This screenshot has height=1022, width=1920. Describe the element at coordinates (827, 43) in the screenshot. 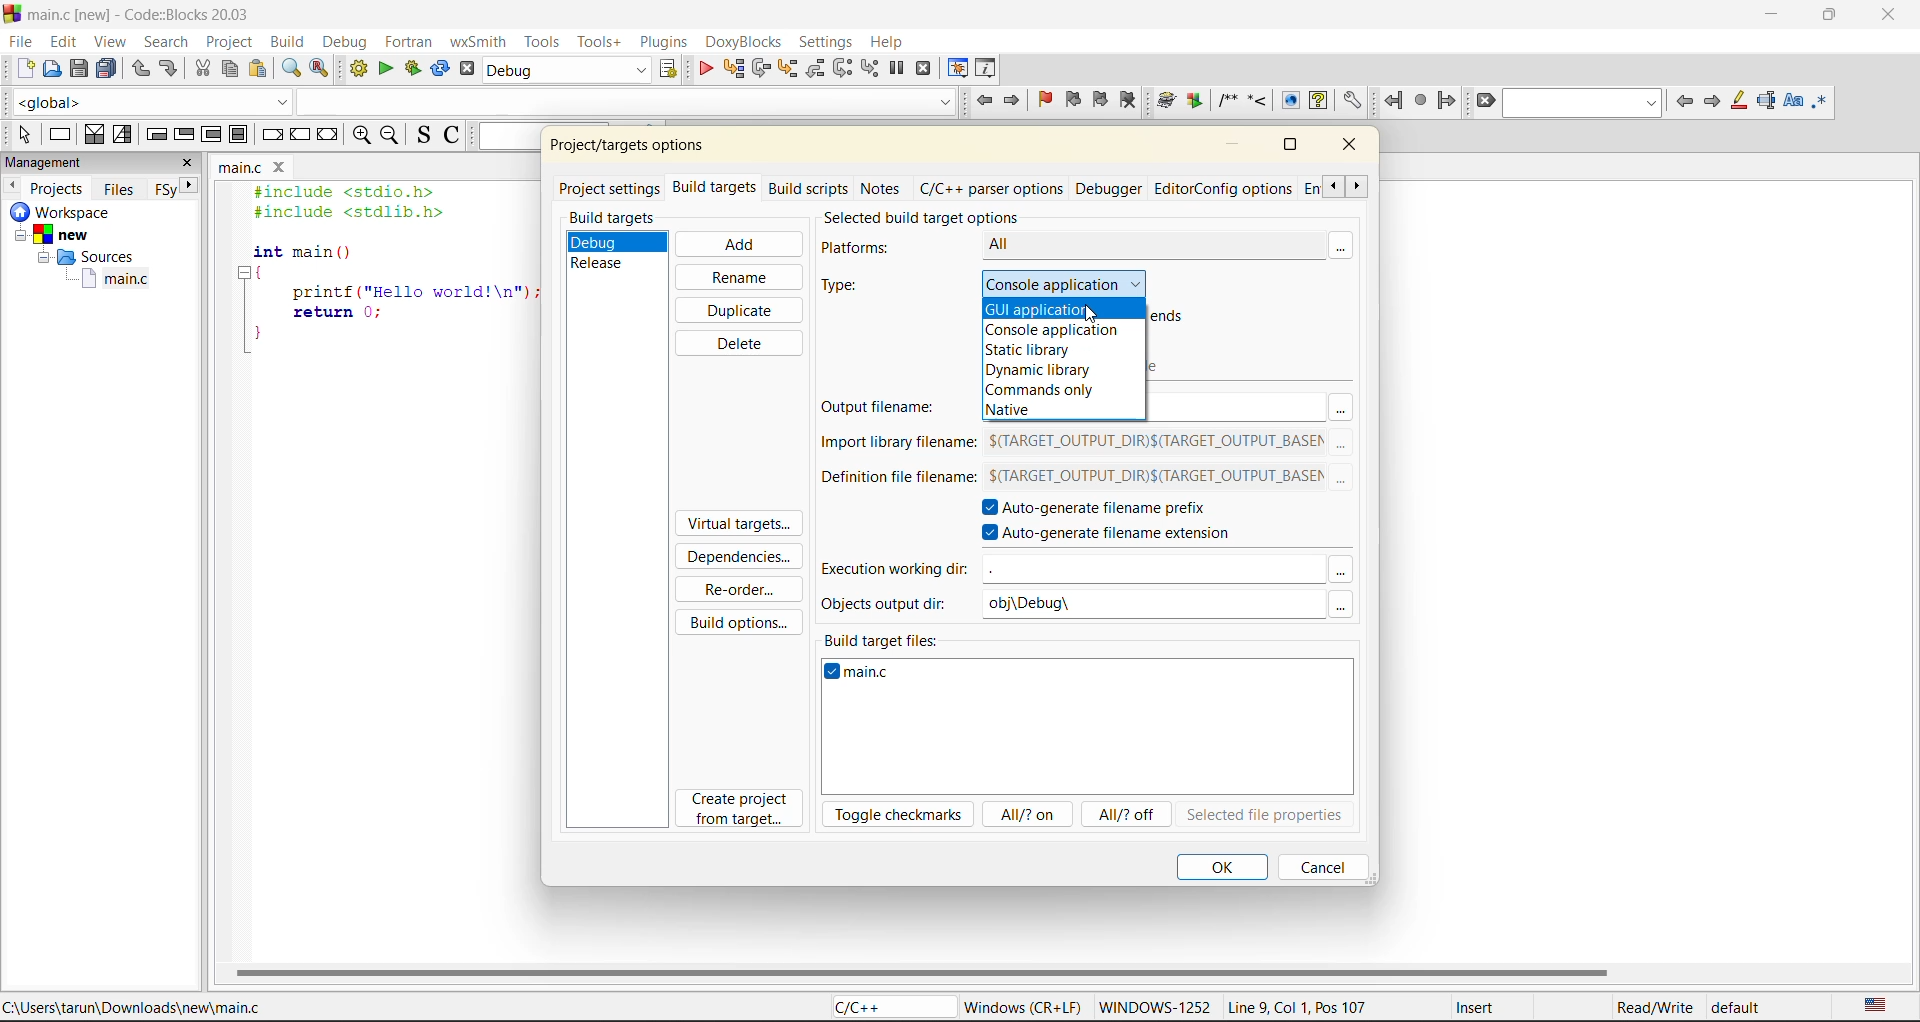

I see `settings` at that location.